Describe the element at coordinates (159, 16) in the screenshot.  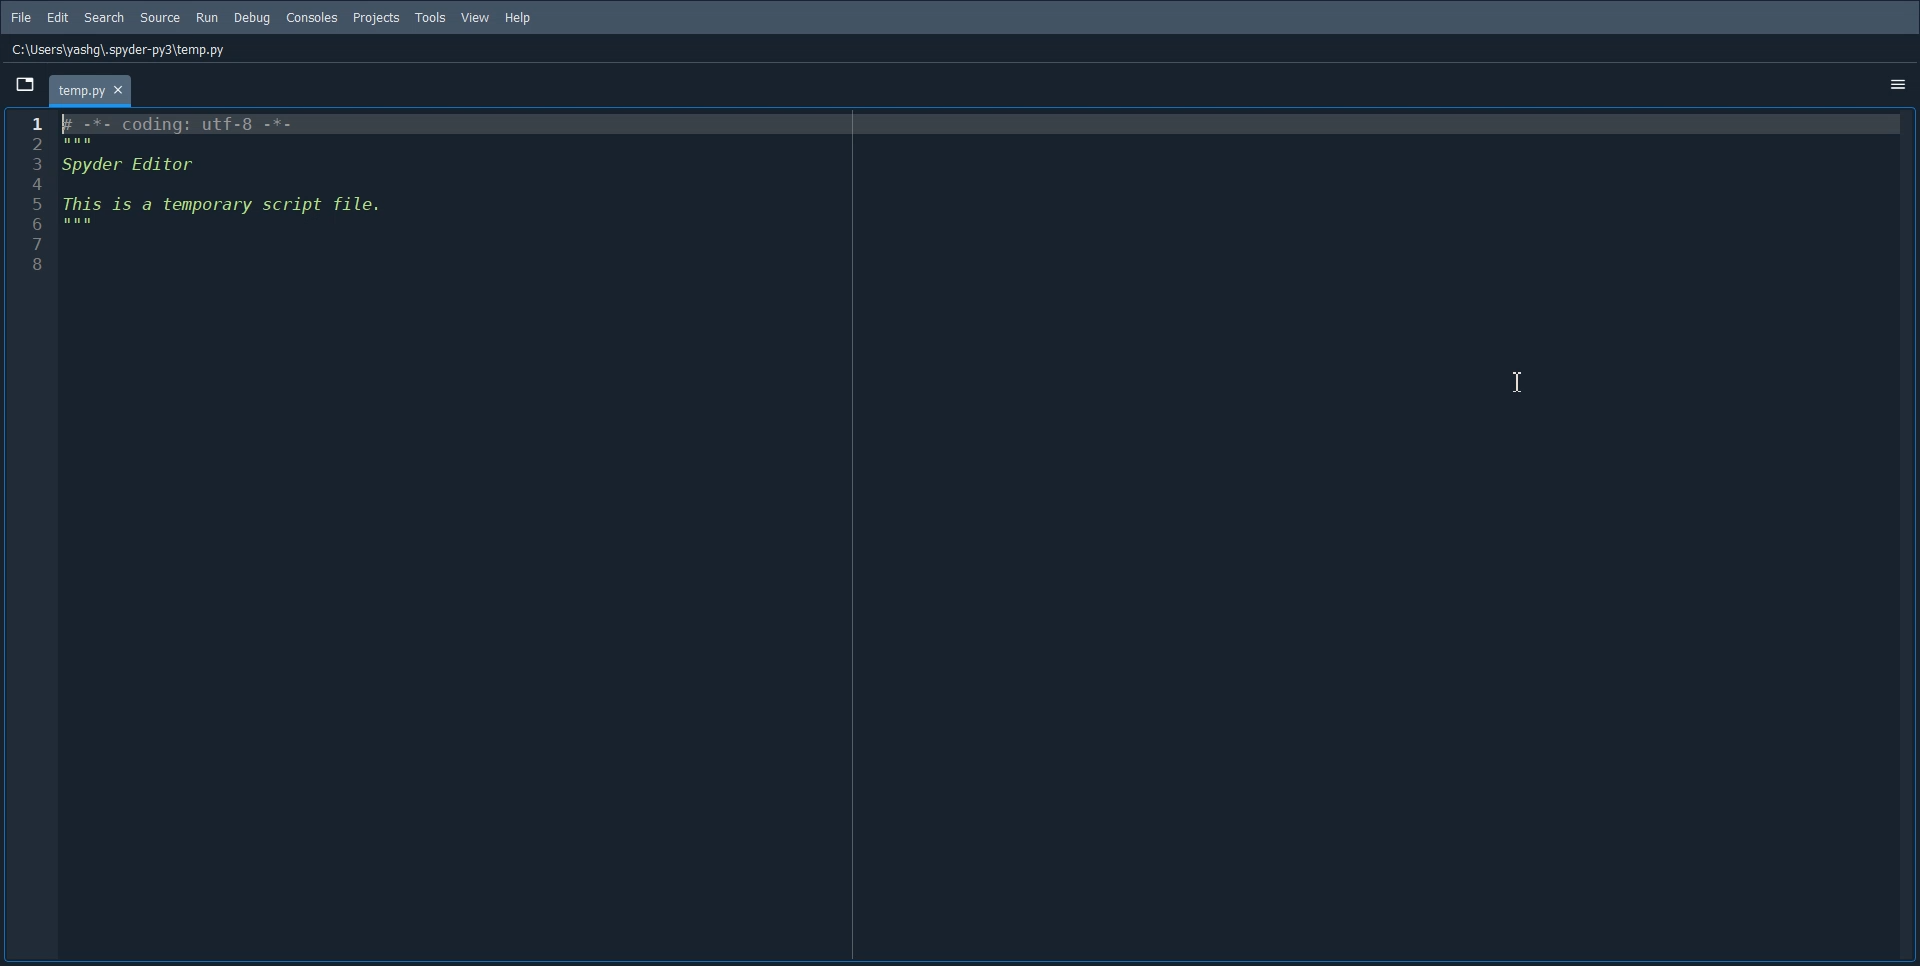
I see `Source` at that location.